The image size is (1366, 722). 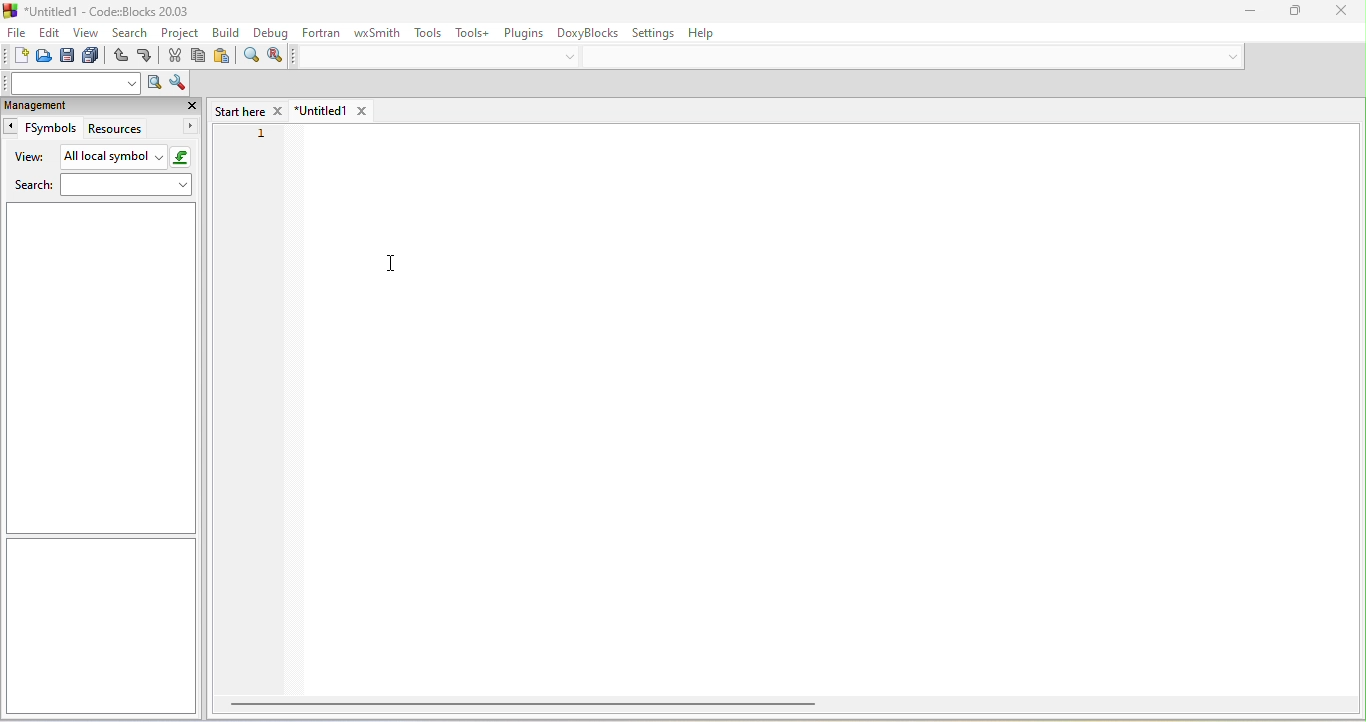 I want to click on build, so click(x=224, y=31).